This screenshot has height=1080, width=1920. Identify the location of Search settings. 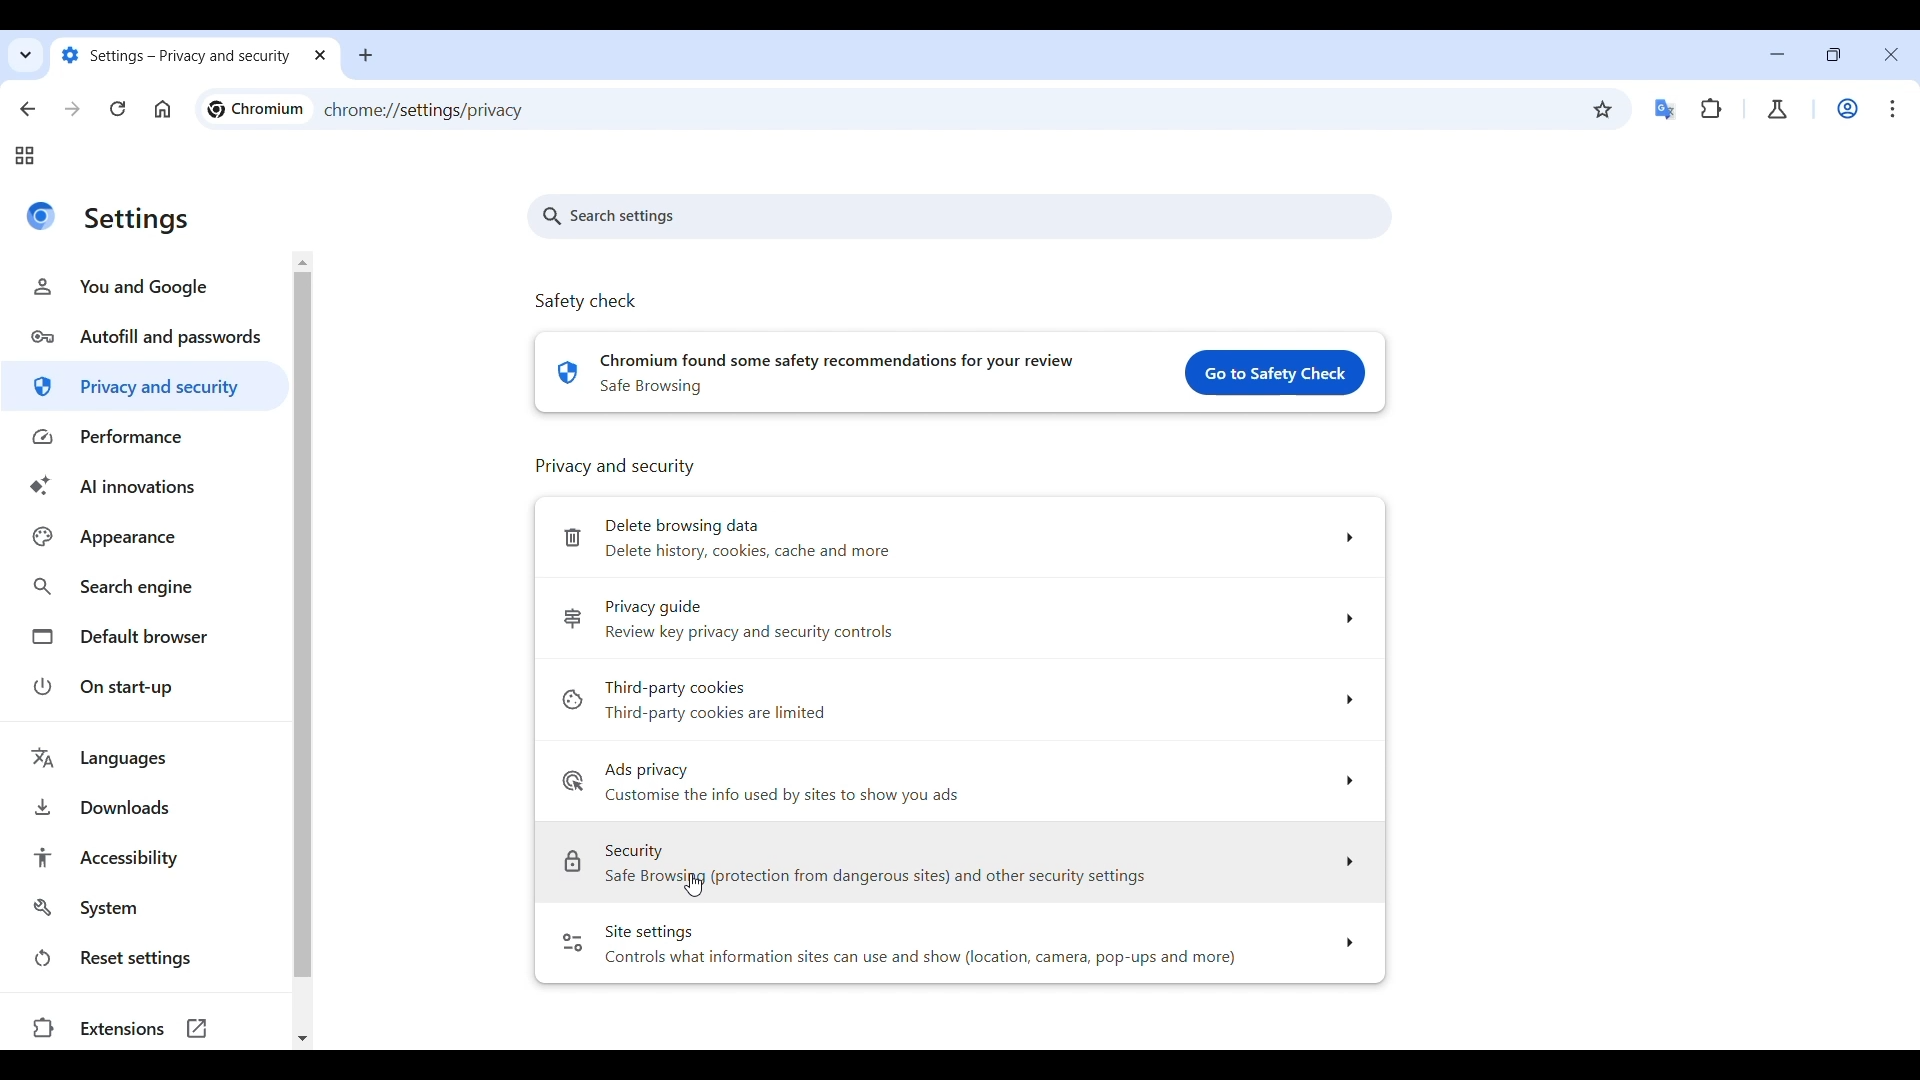
(958, 217).